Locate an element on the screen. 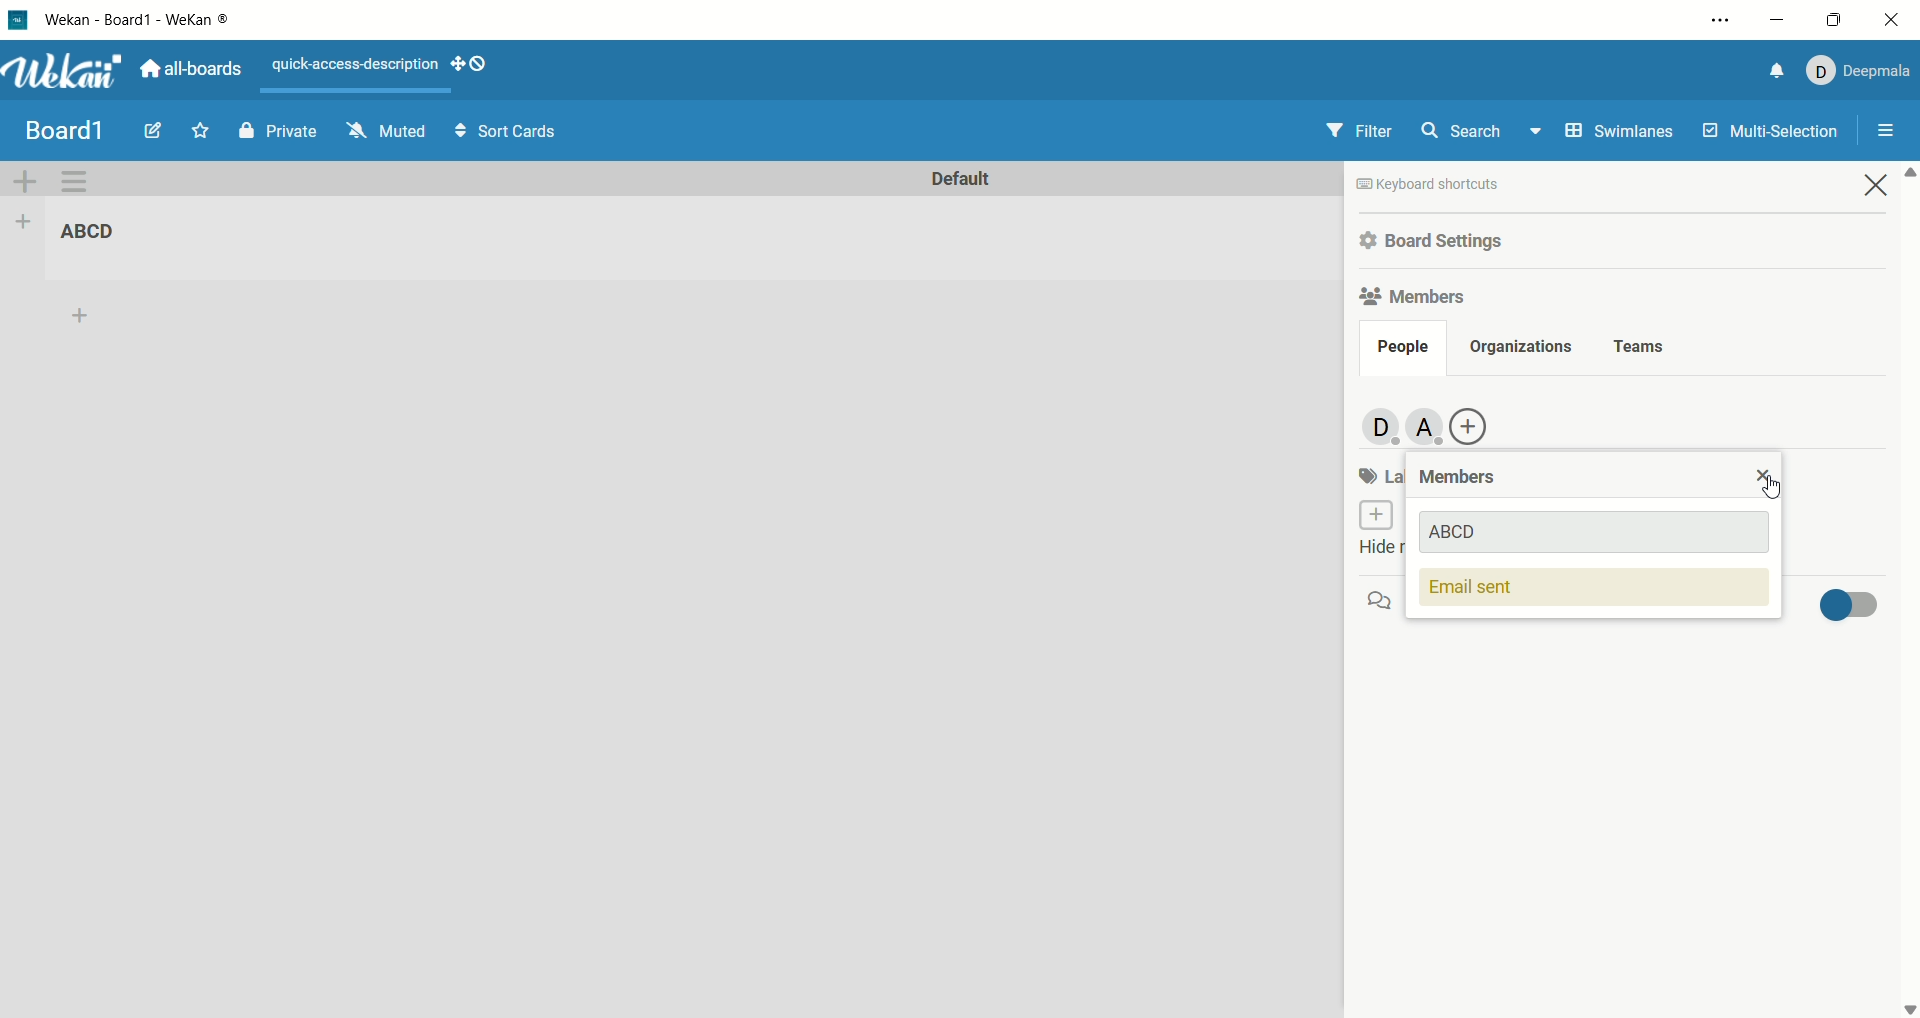 Image resolution: width=1920 pixels, height=1018 pixels. notification is located at coordinates (1779, 71).